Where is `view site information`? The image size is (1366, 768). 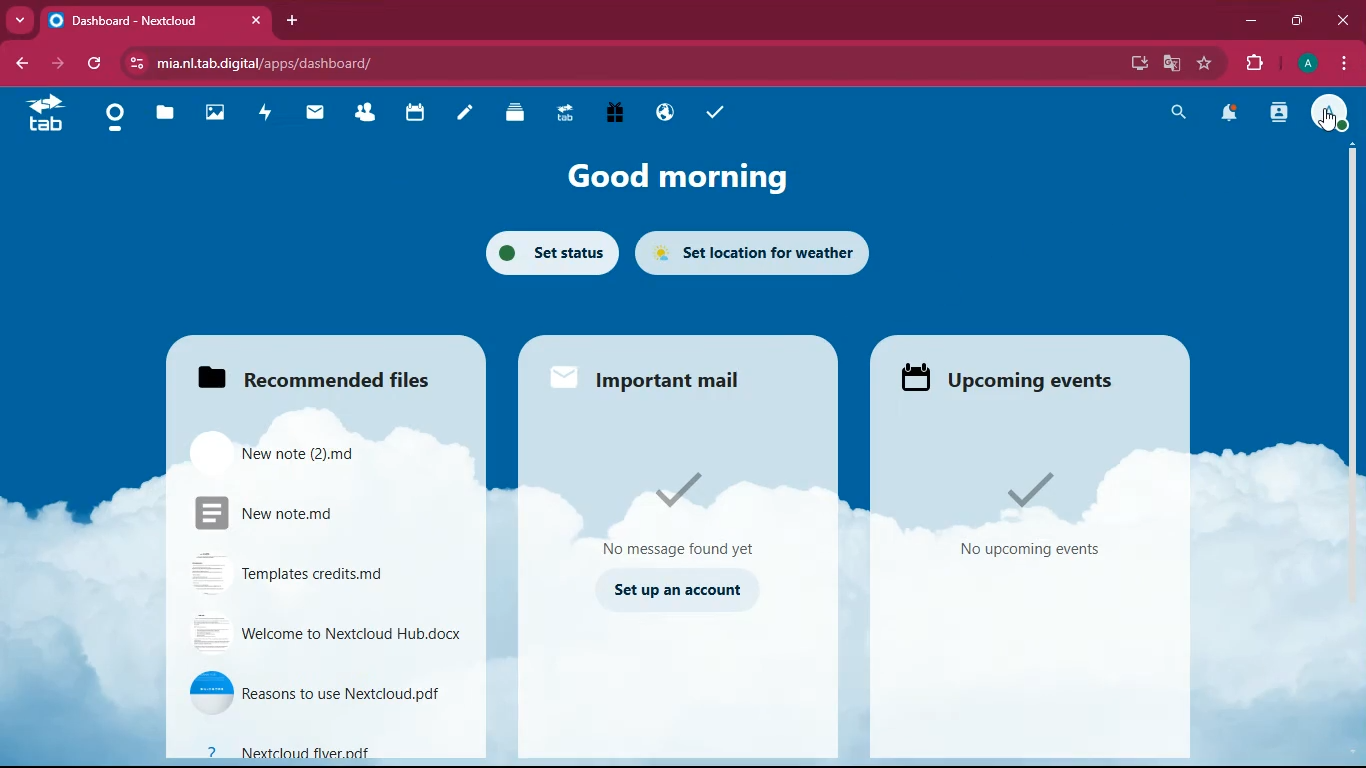
view site information is located at coordinates (133, 63).